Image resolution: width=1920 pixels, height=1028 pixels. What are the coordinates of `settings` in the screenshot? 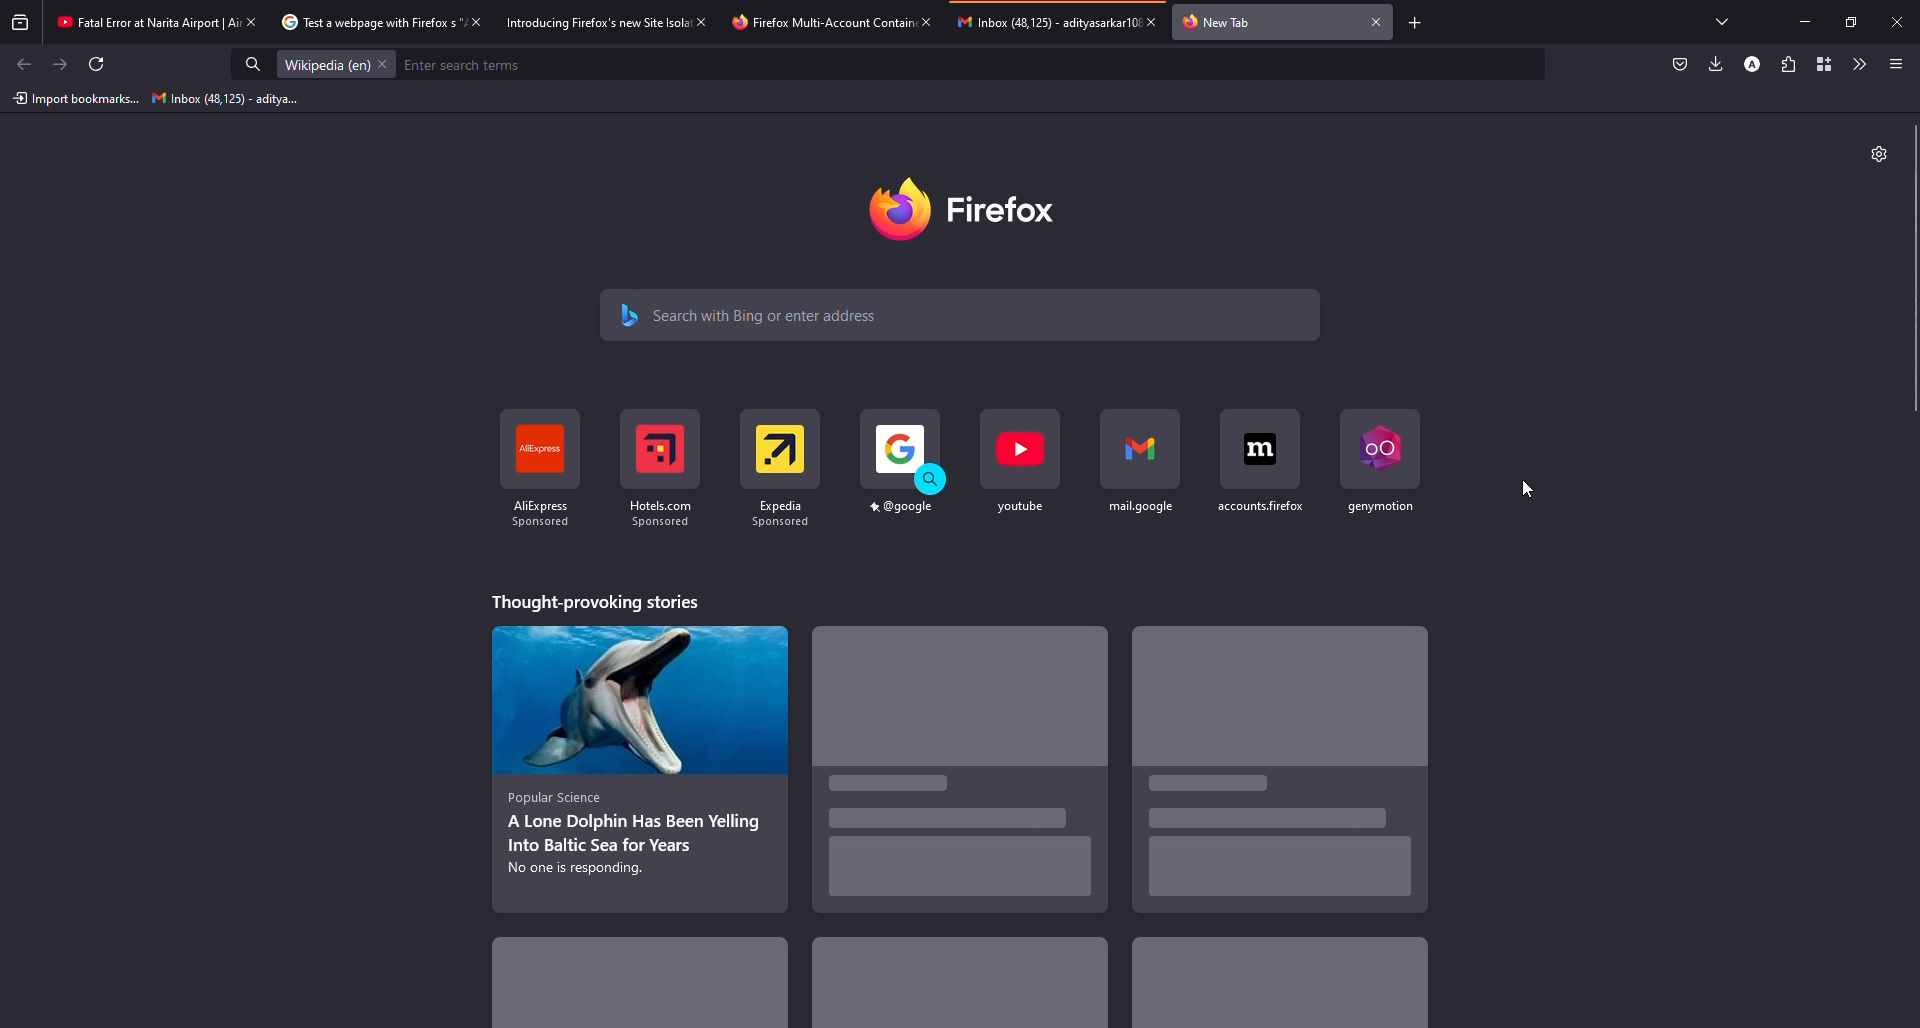 It's located at (1878, 154).